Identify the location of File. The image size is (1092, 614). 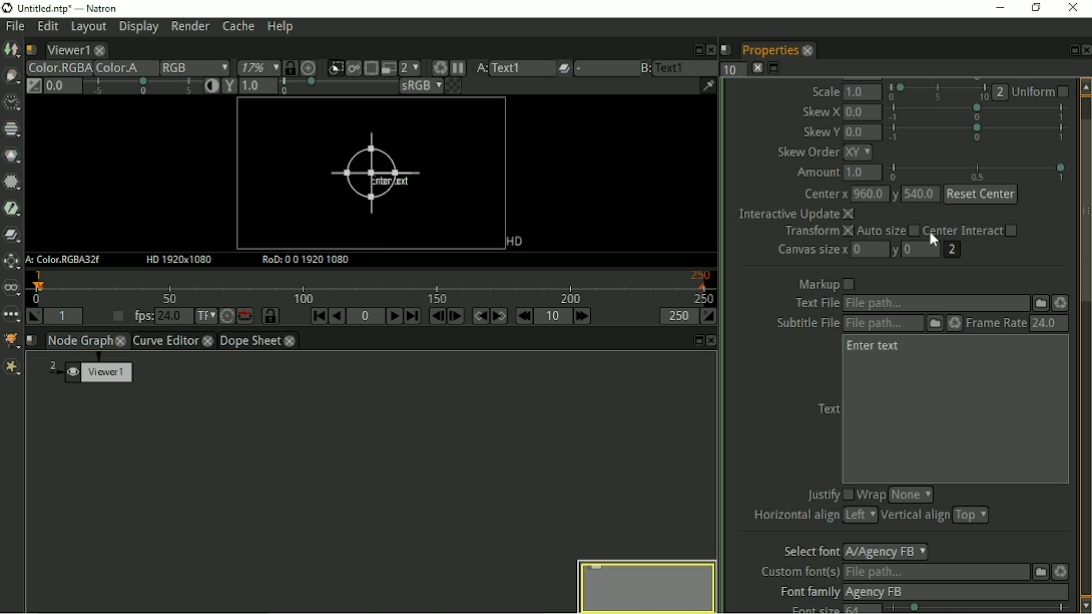
(1039, 303).